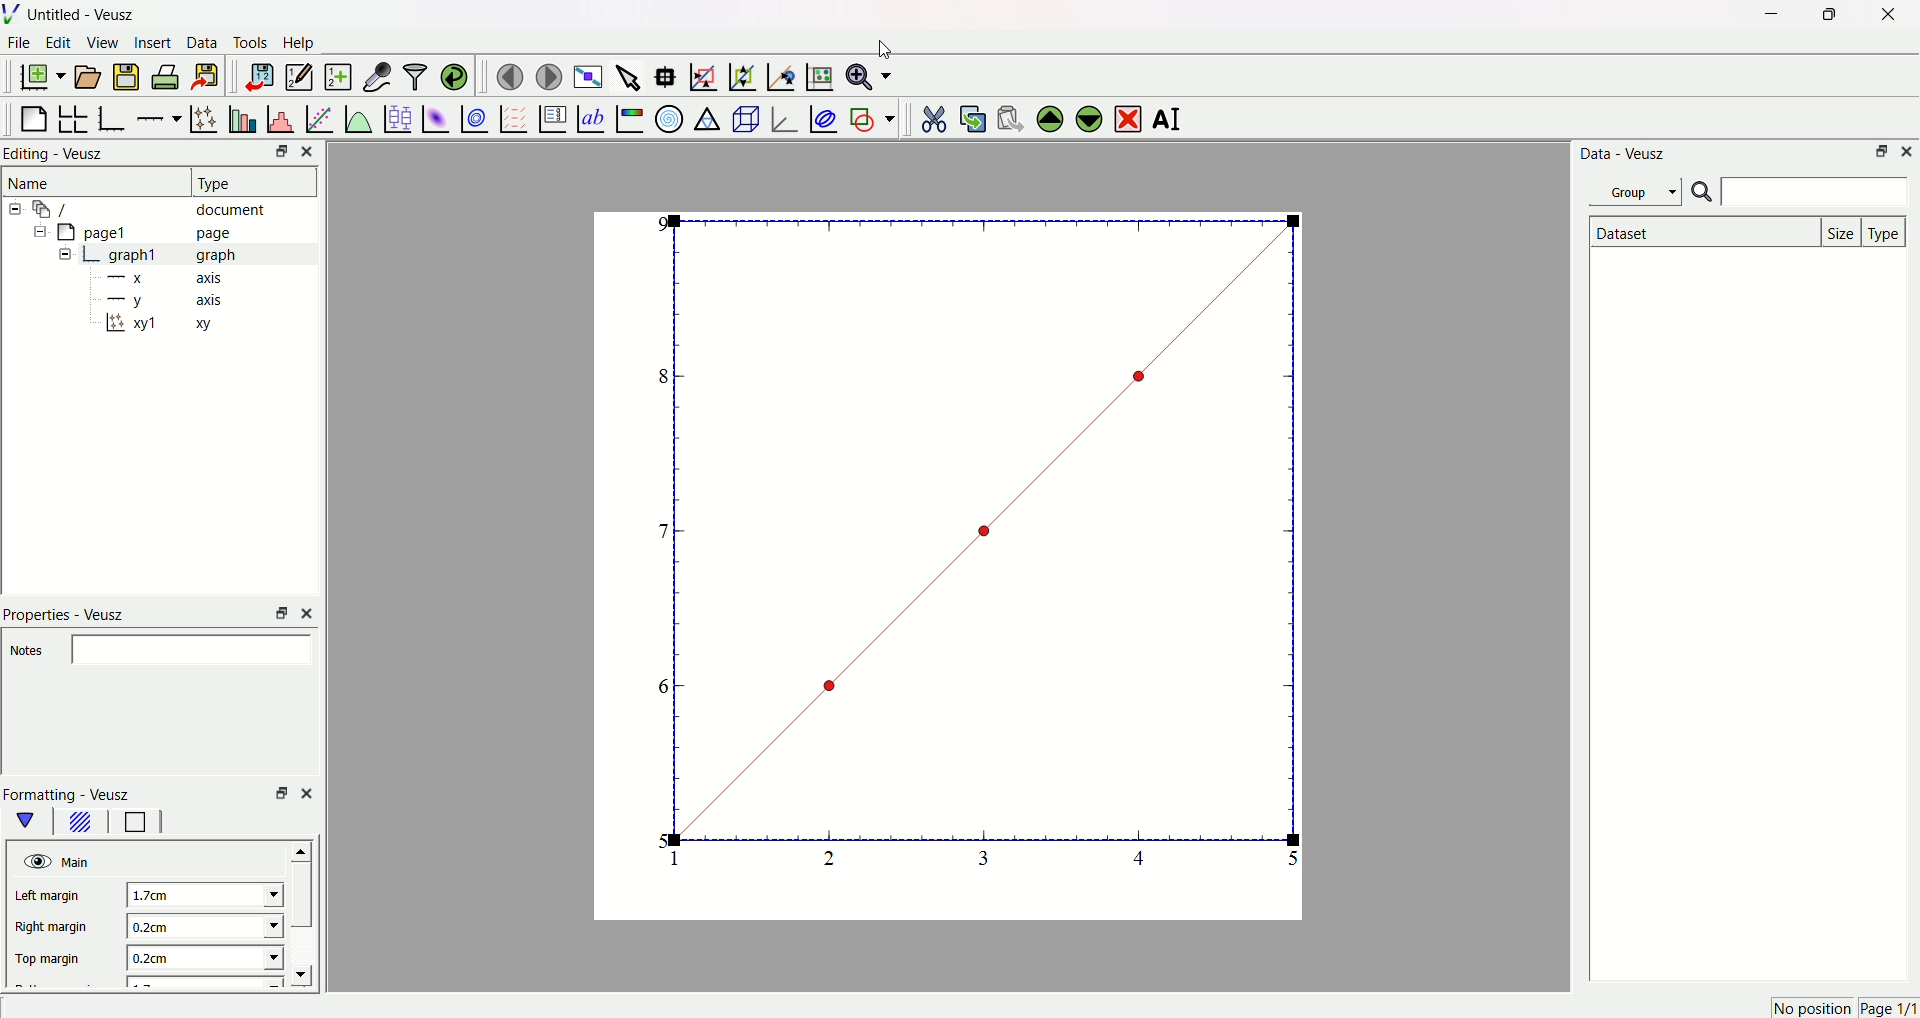 The height and width of the screenshot is (1018, 1920). What do you see at coordinates (129, 76) in the screenshot?
I see `save document` at bounding box center [129, 76].